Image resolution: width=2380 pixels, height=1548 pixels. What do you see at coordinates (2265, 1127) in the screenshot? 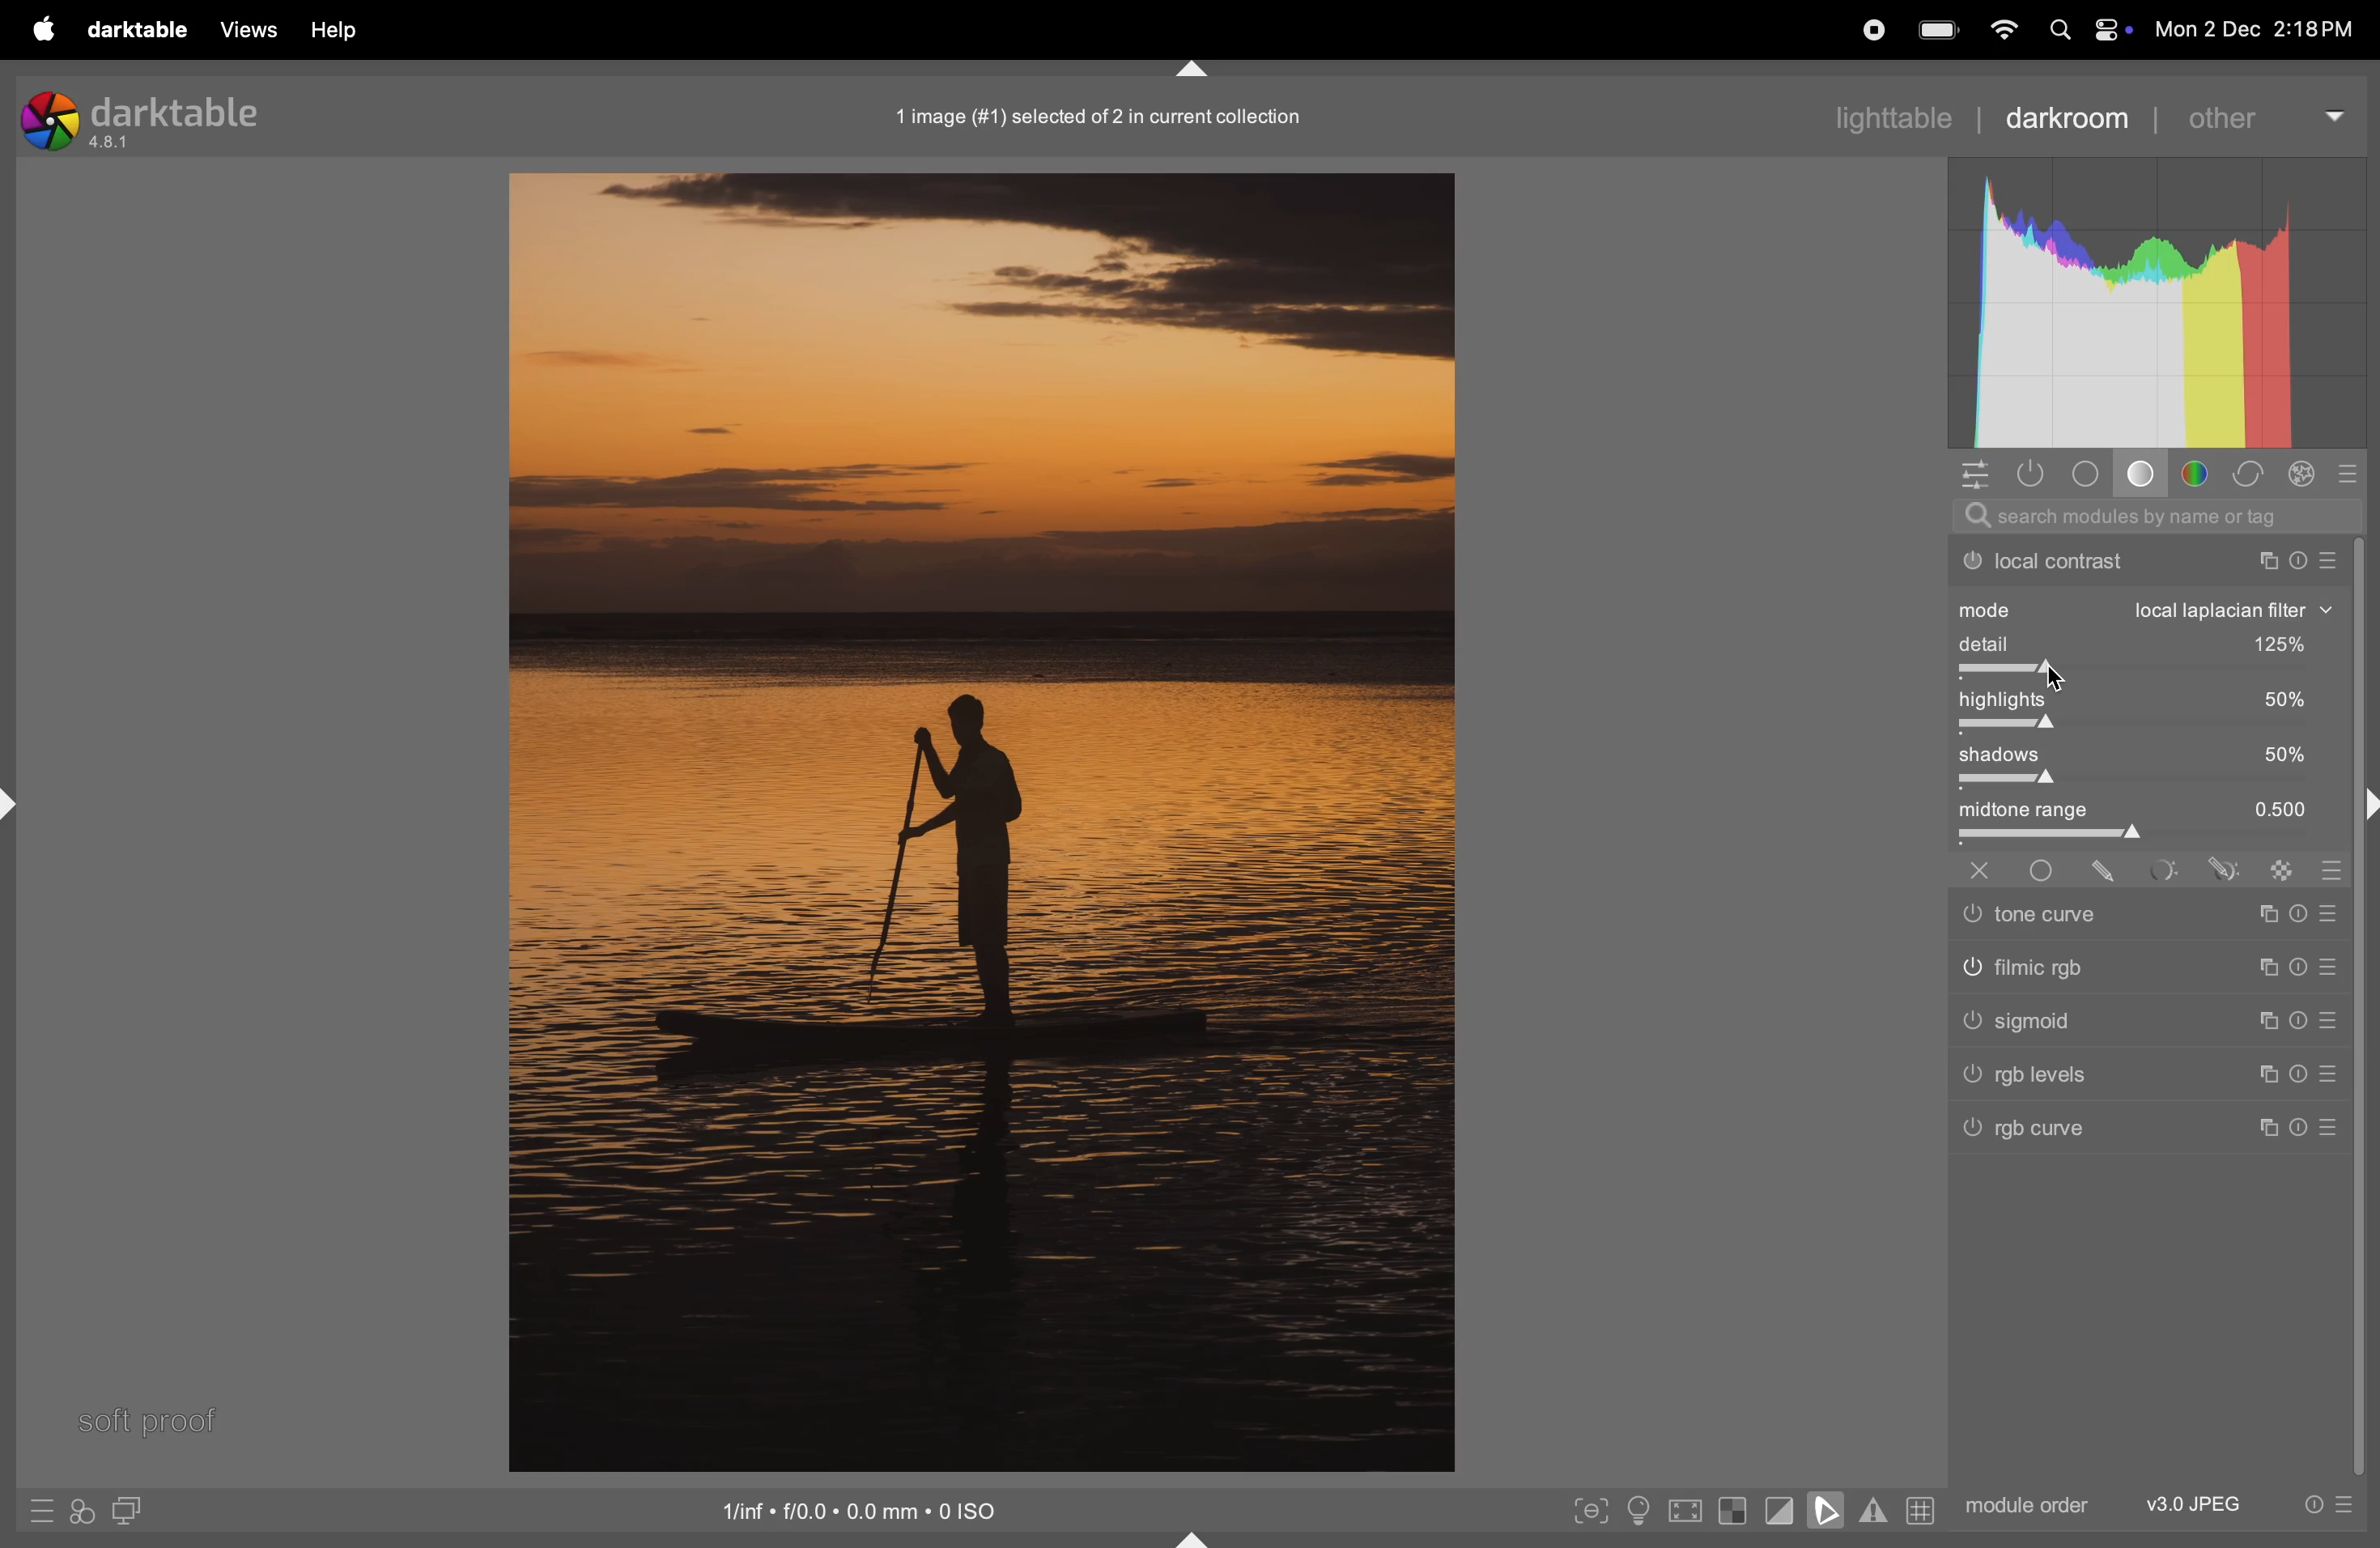
I see `sign ` at bounding box center [2265, 1127].